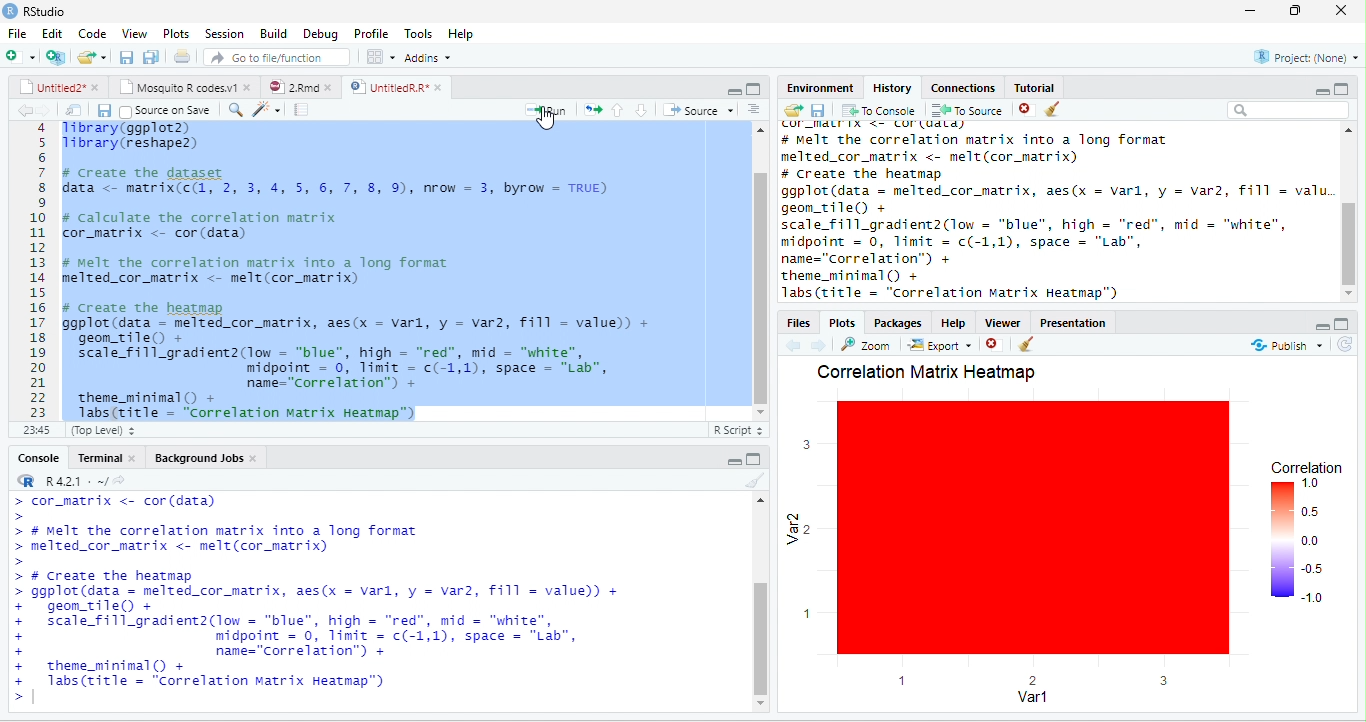 The image size is (1366, 722). I want to click on top level, so click(118, 432).